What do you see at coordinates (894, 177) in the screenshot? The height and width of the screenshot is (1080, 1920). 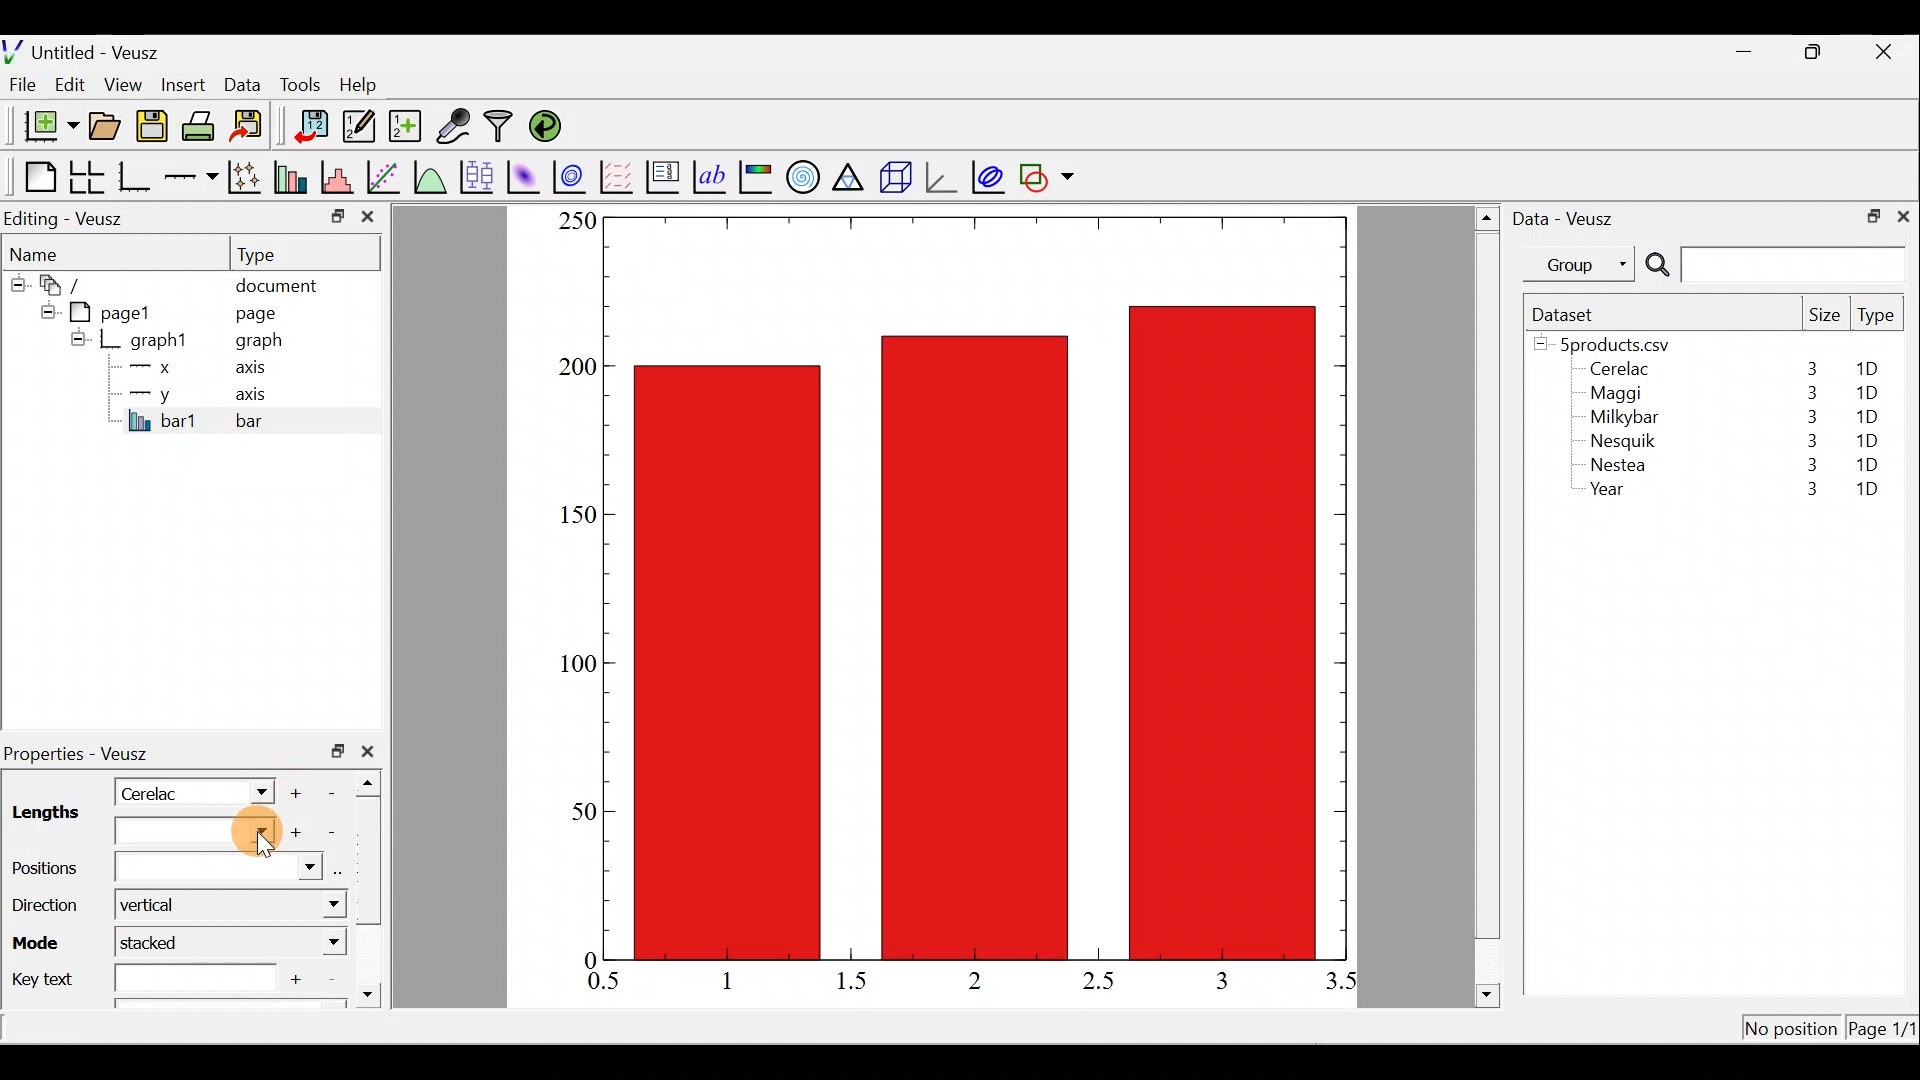 I see `3d scene` at bounding box center [894, 177].